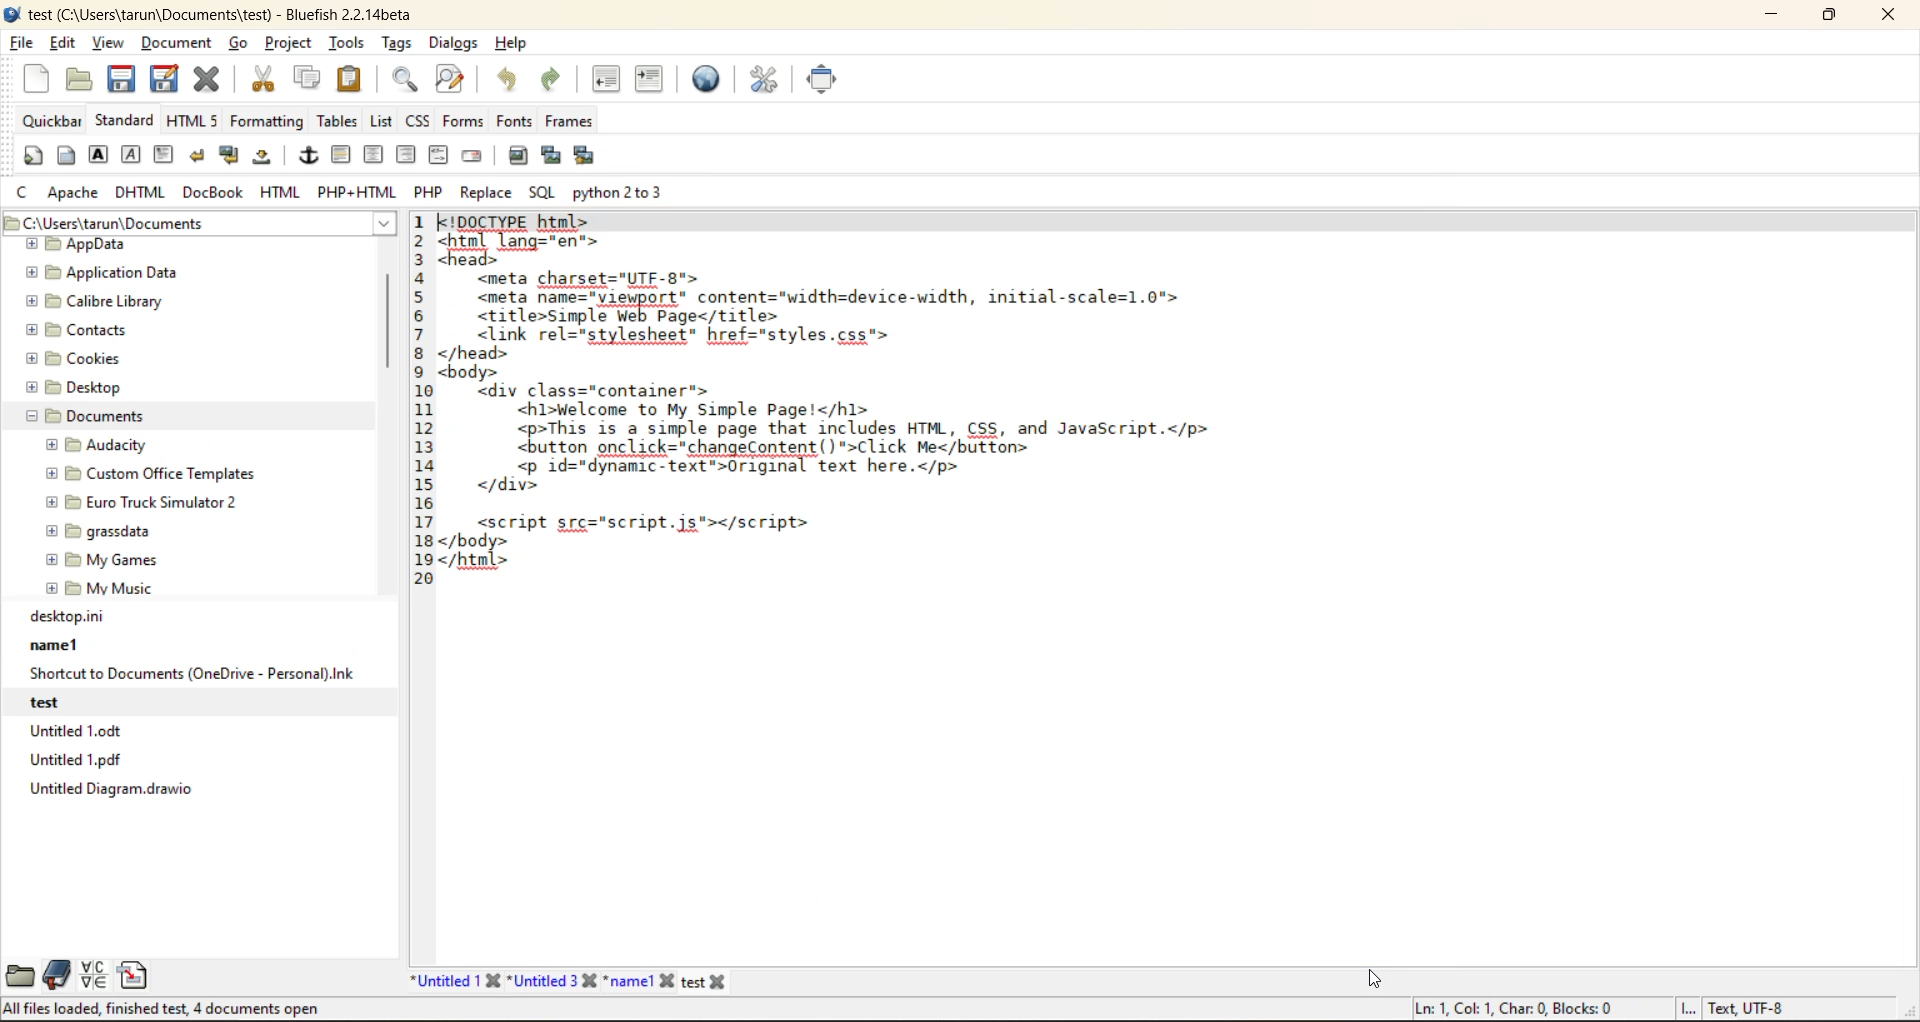  Describe the element at coordinates (342, 155) in the screenshot. I see `horizontal rule` at that location.